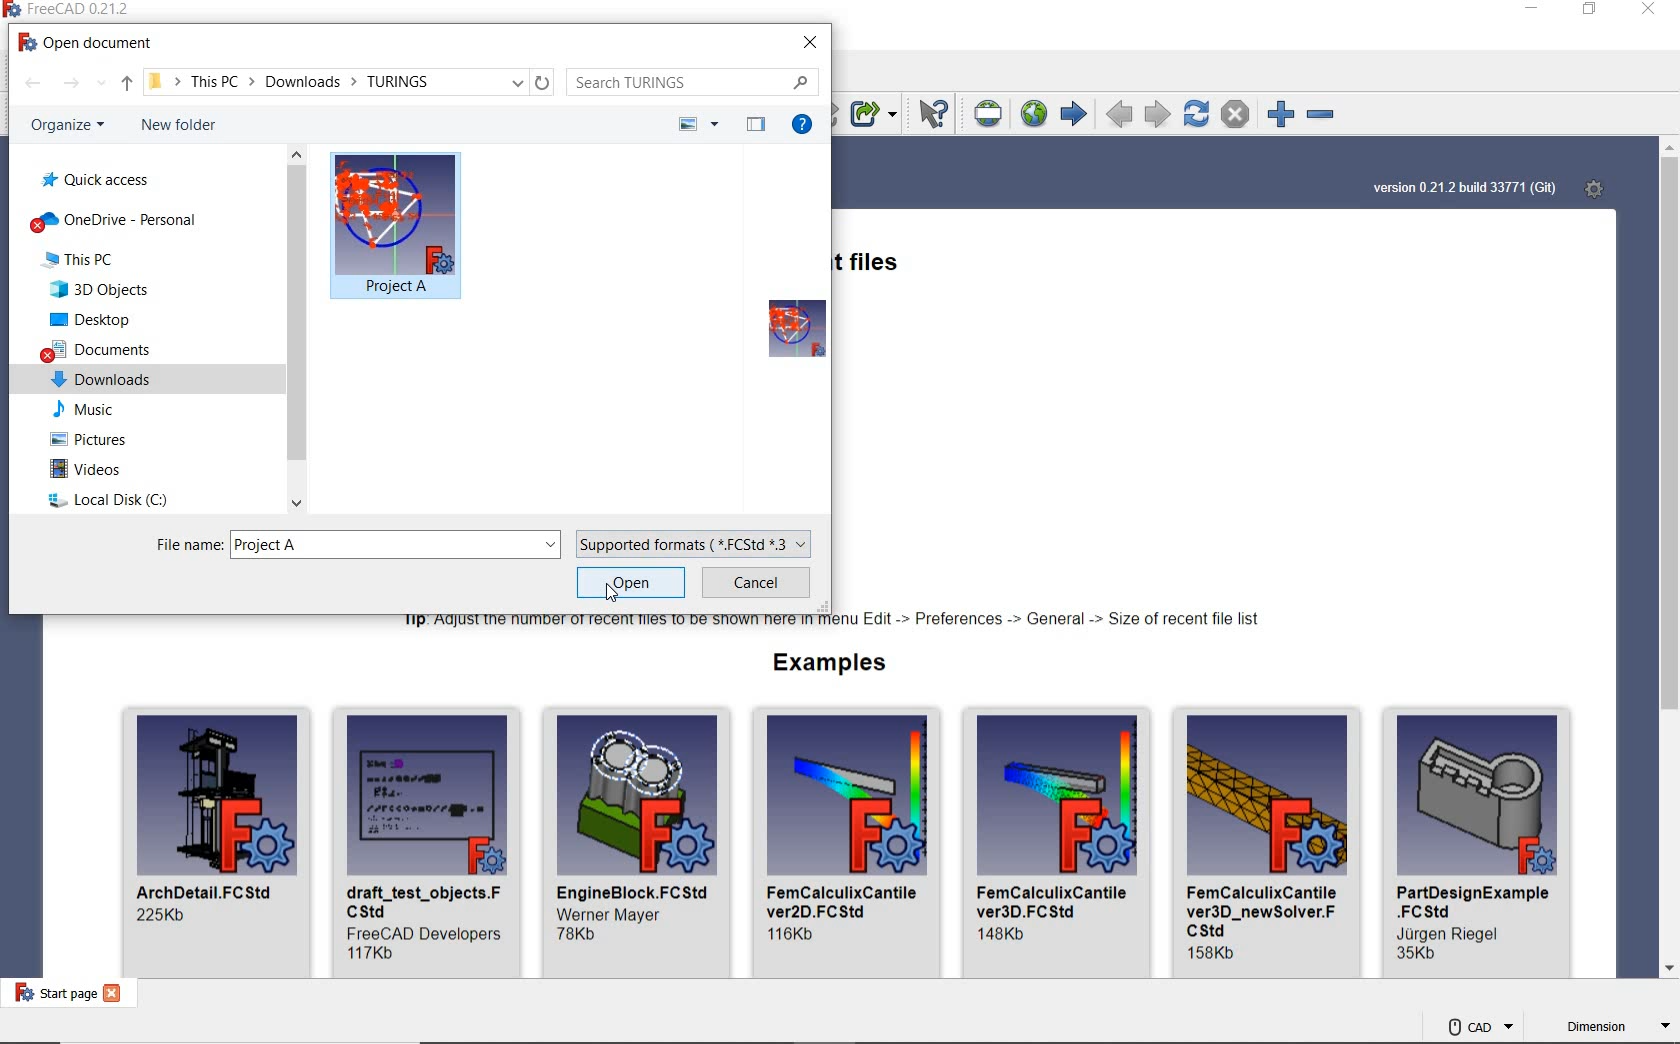  I want to click on show all options, so click(104, 85).